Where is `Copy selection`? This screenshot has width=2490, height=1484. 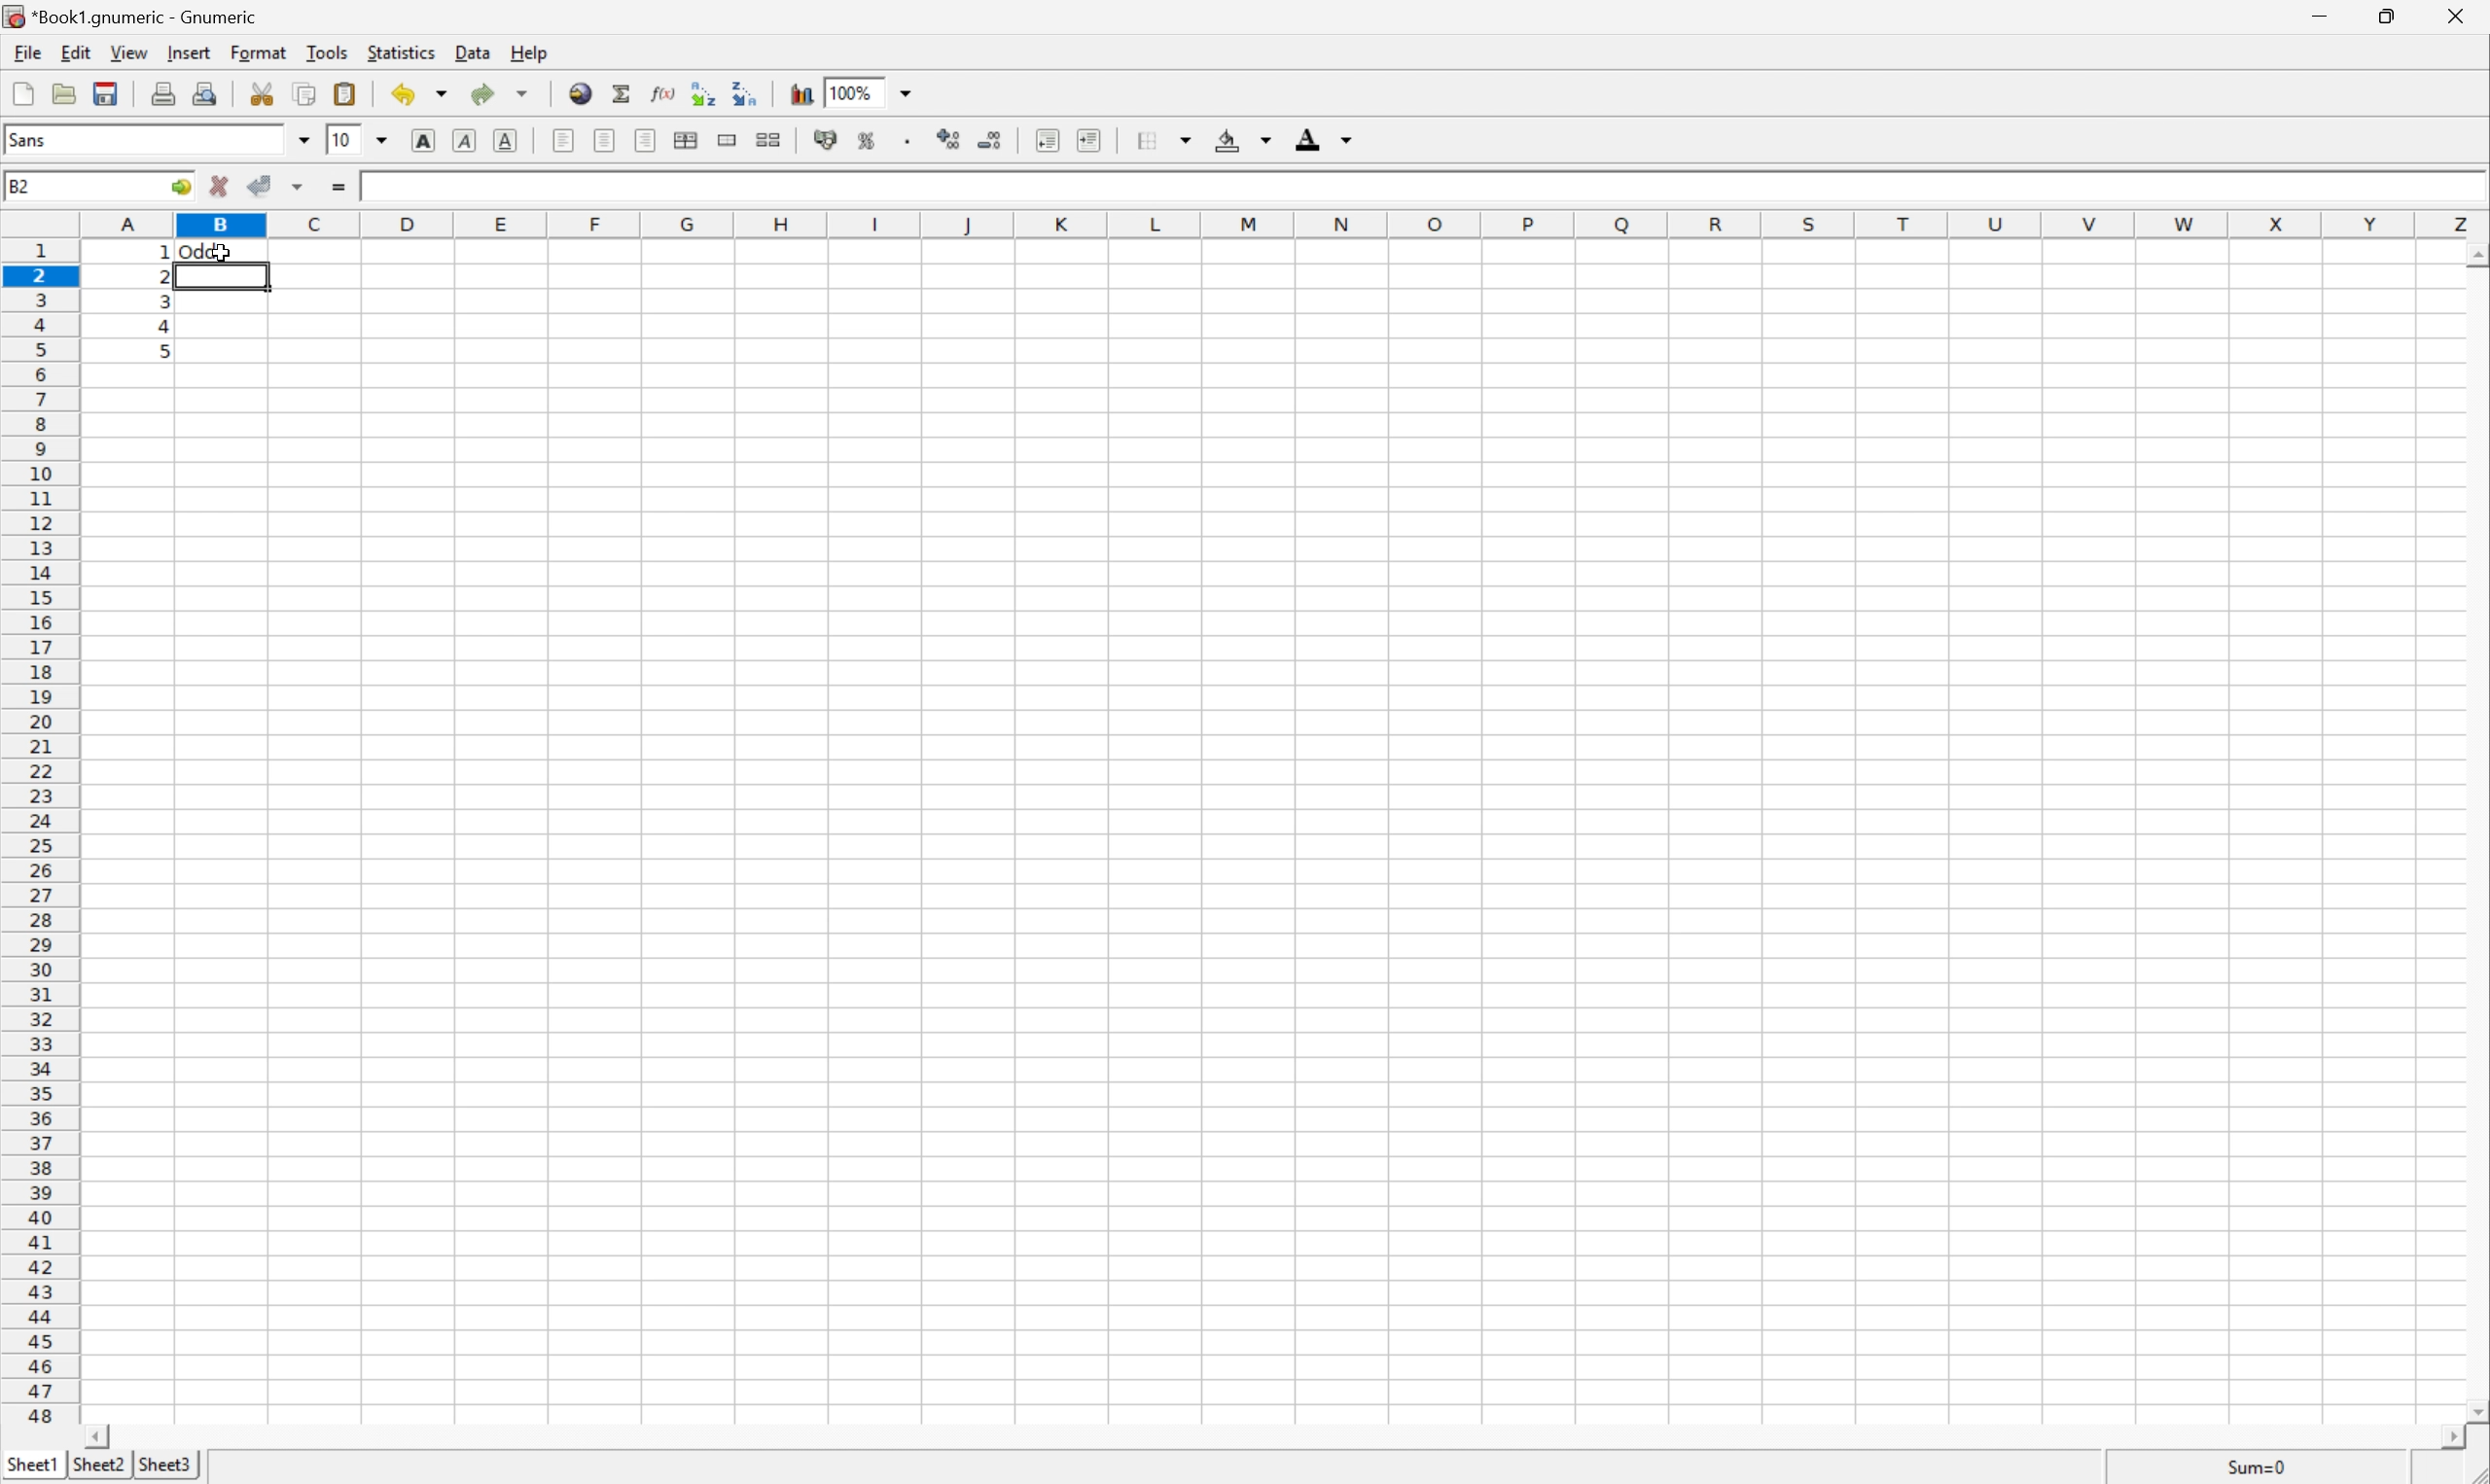 Copy selection is located at coordinates (304, 93).